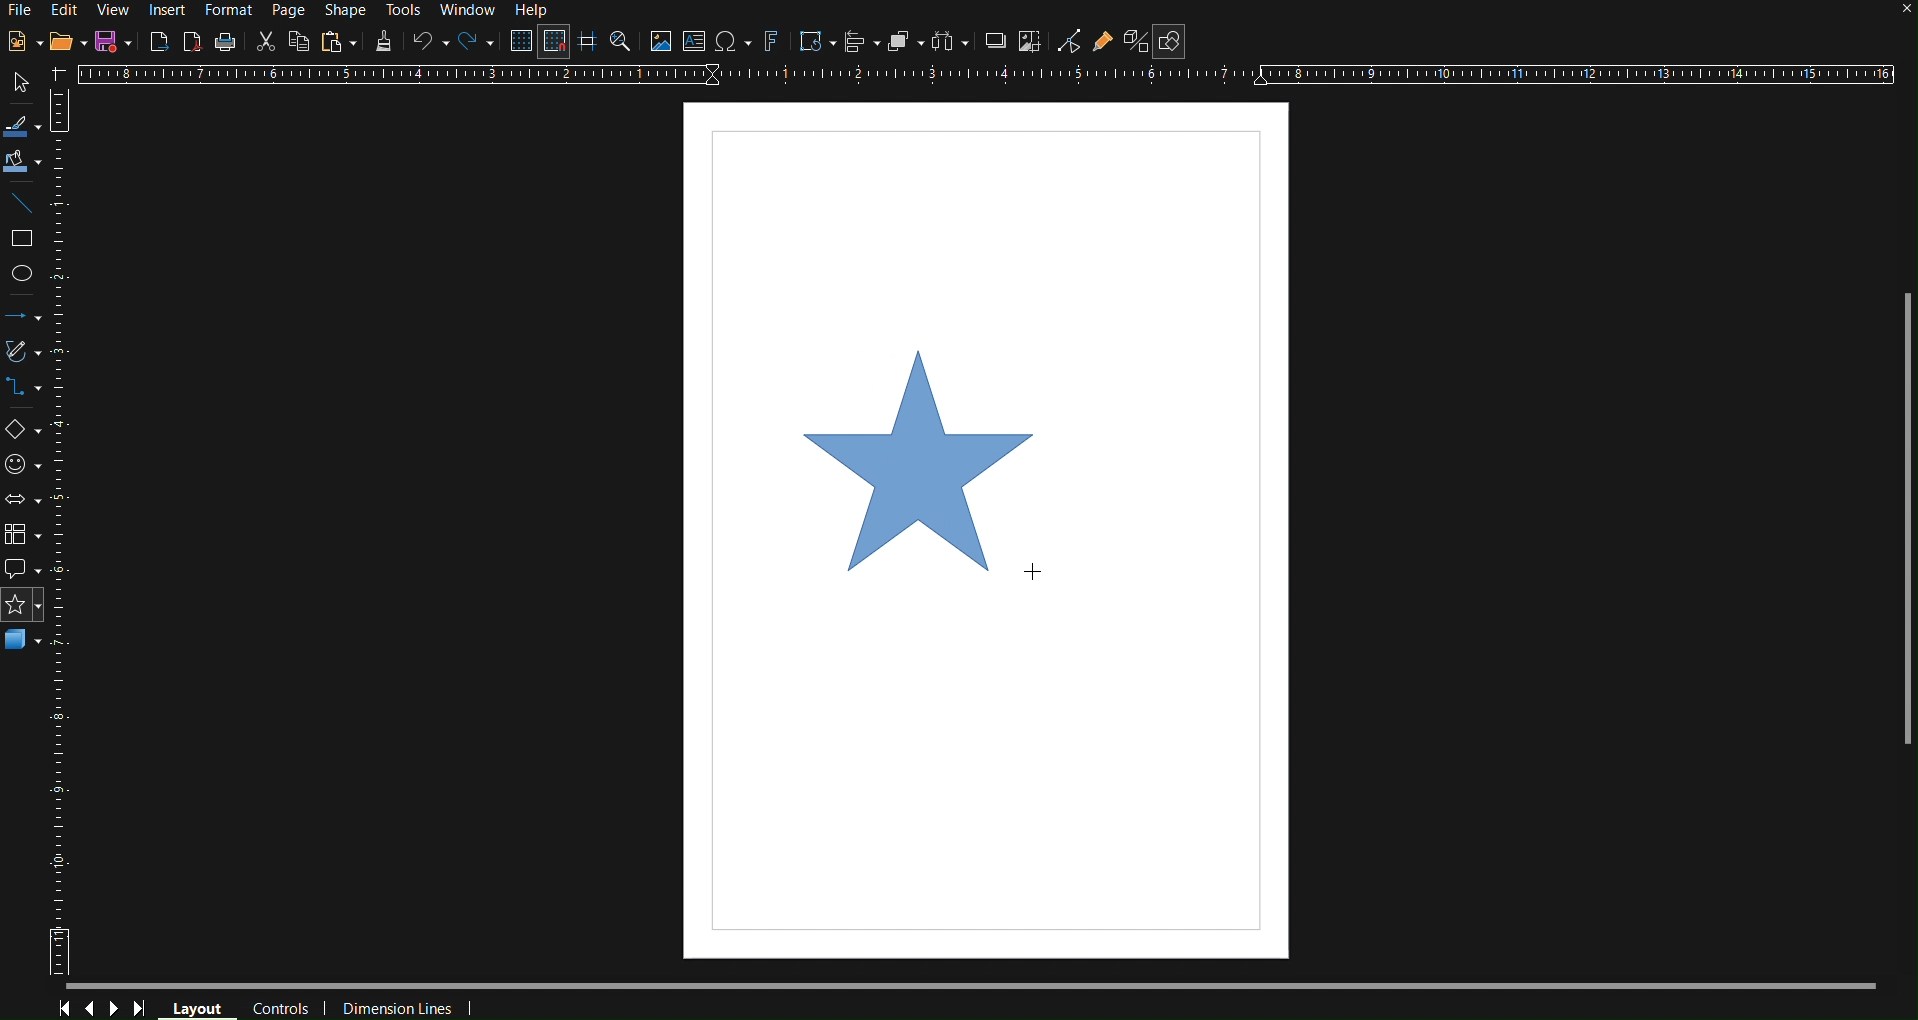 This screenshot has height=1020, width=1918. What do you see at coordinates (427, 43) in the screenshot?
I see `Undo` at bounding box center [427, 43].